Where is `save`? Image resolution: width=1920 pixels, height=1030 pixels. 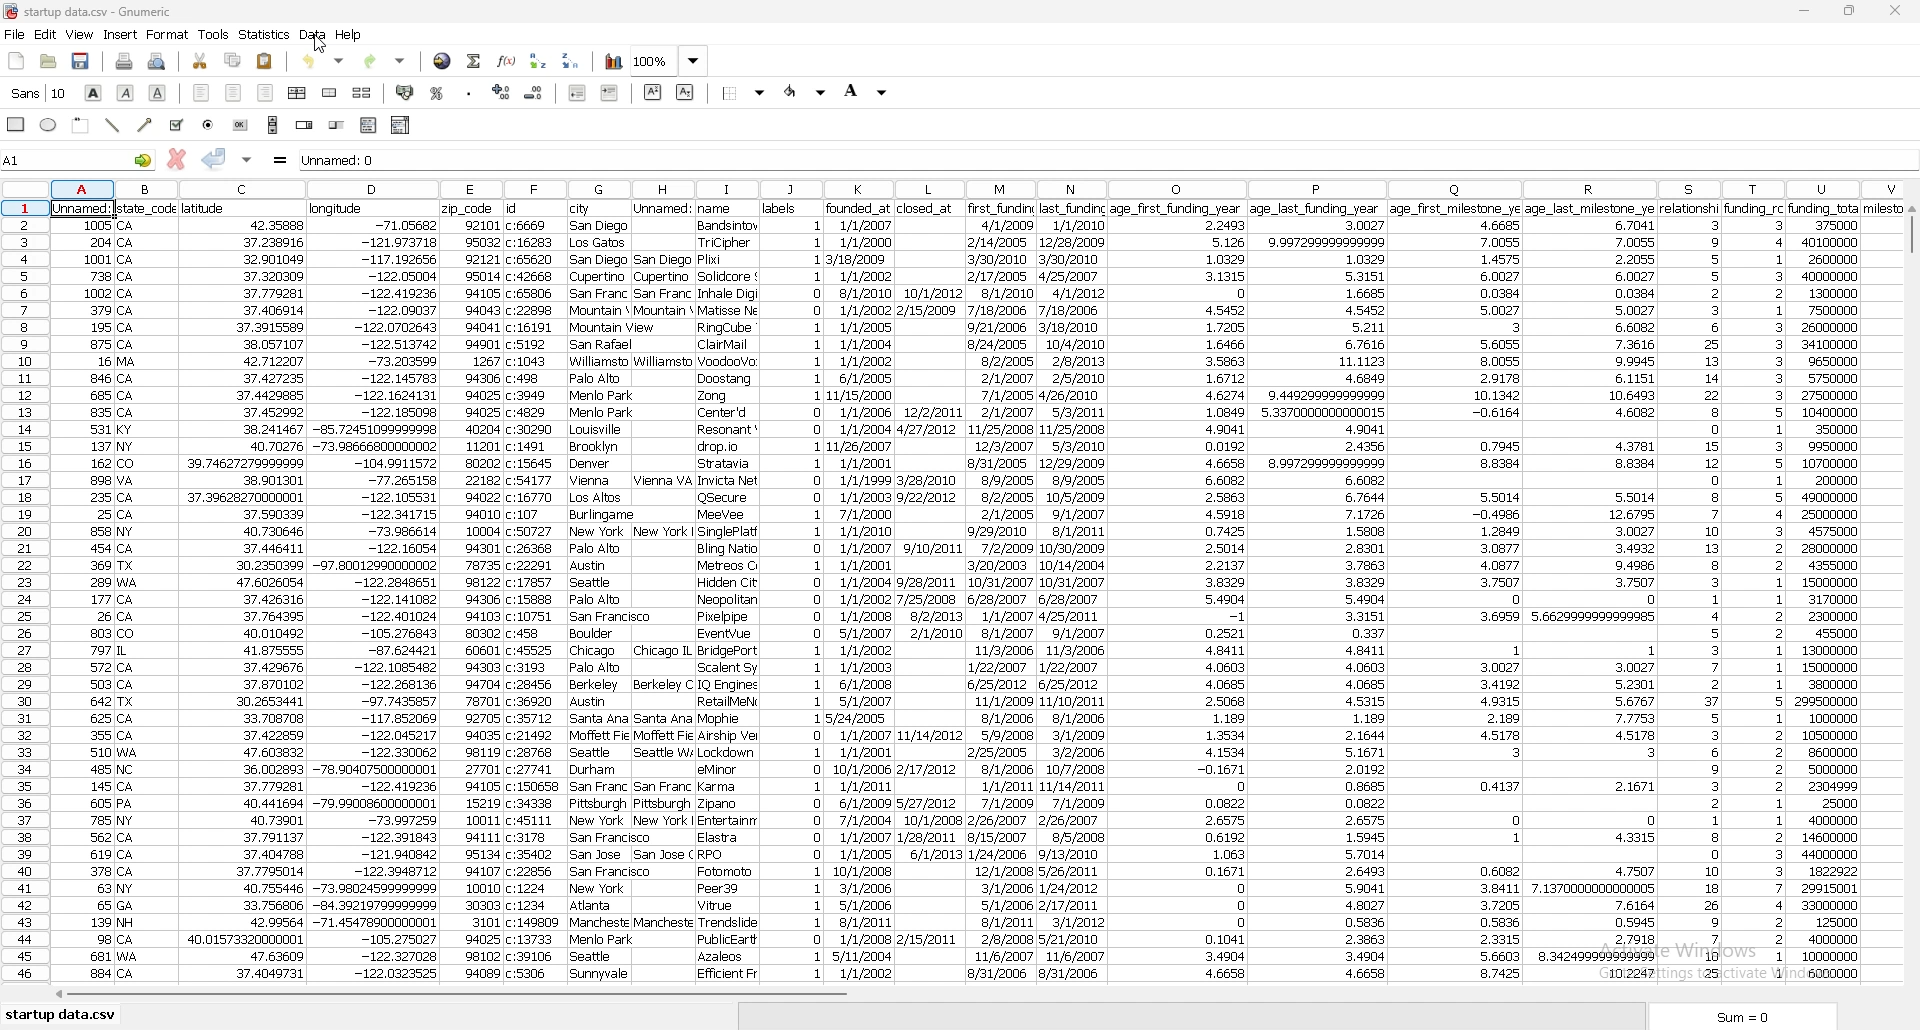
save is located at coordinates (82, 61).